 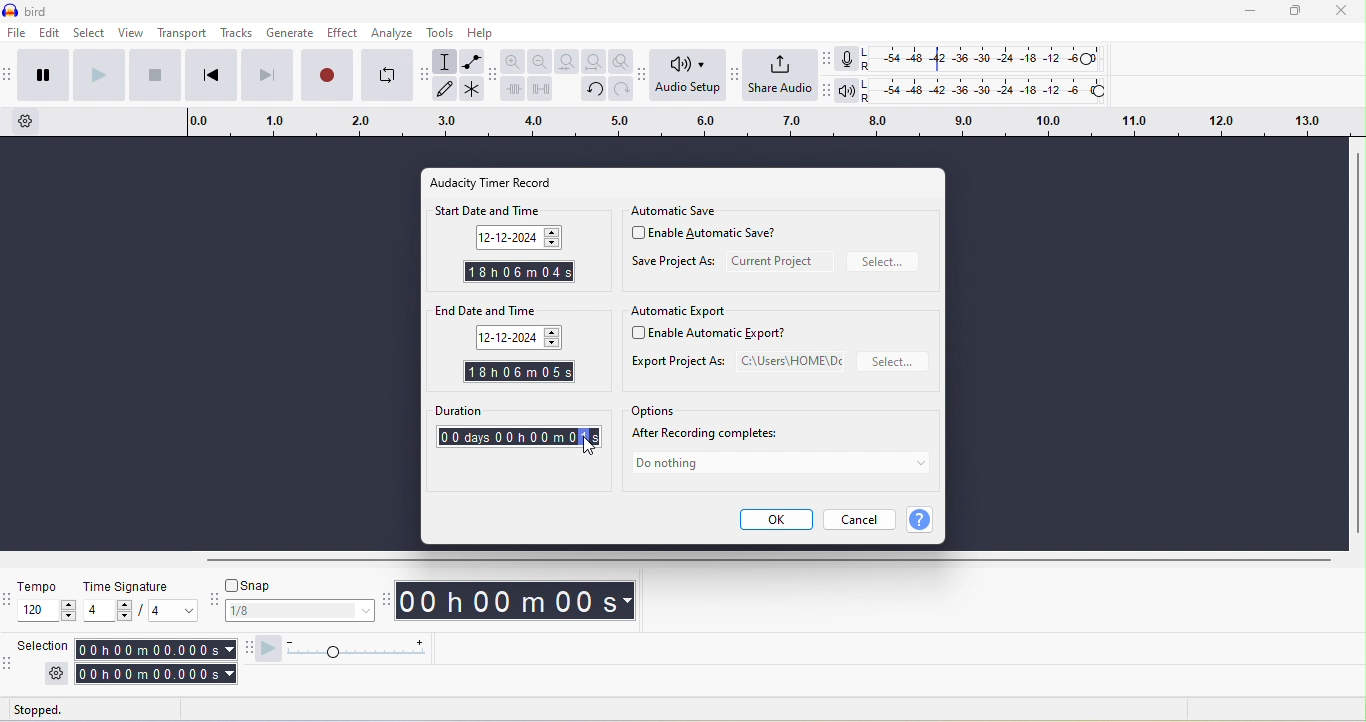 I want to click on time signature, so click(x=142, y=588).